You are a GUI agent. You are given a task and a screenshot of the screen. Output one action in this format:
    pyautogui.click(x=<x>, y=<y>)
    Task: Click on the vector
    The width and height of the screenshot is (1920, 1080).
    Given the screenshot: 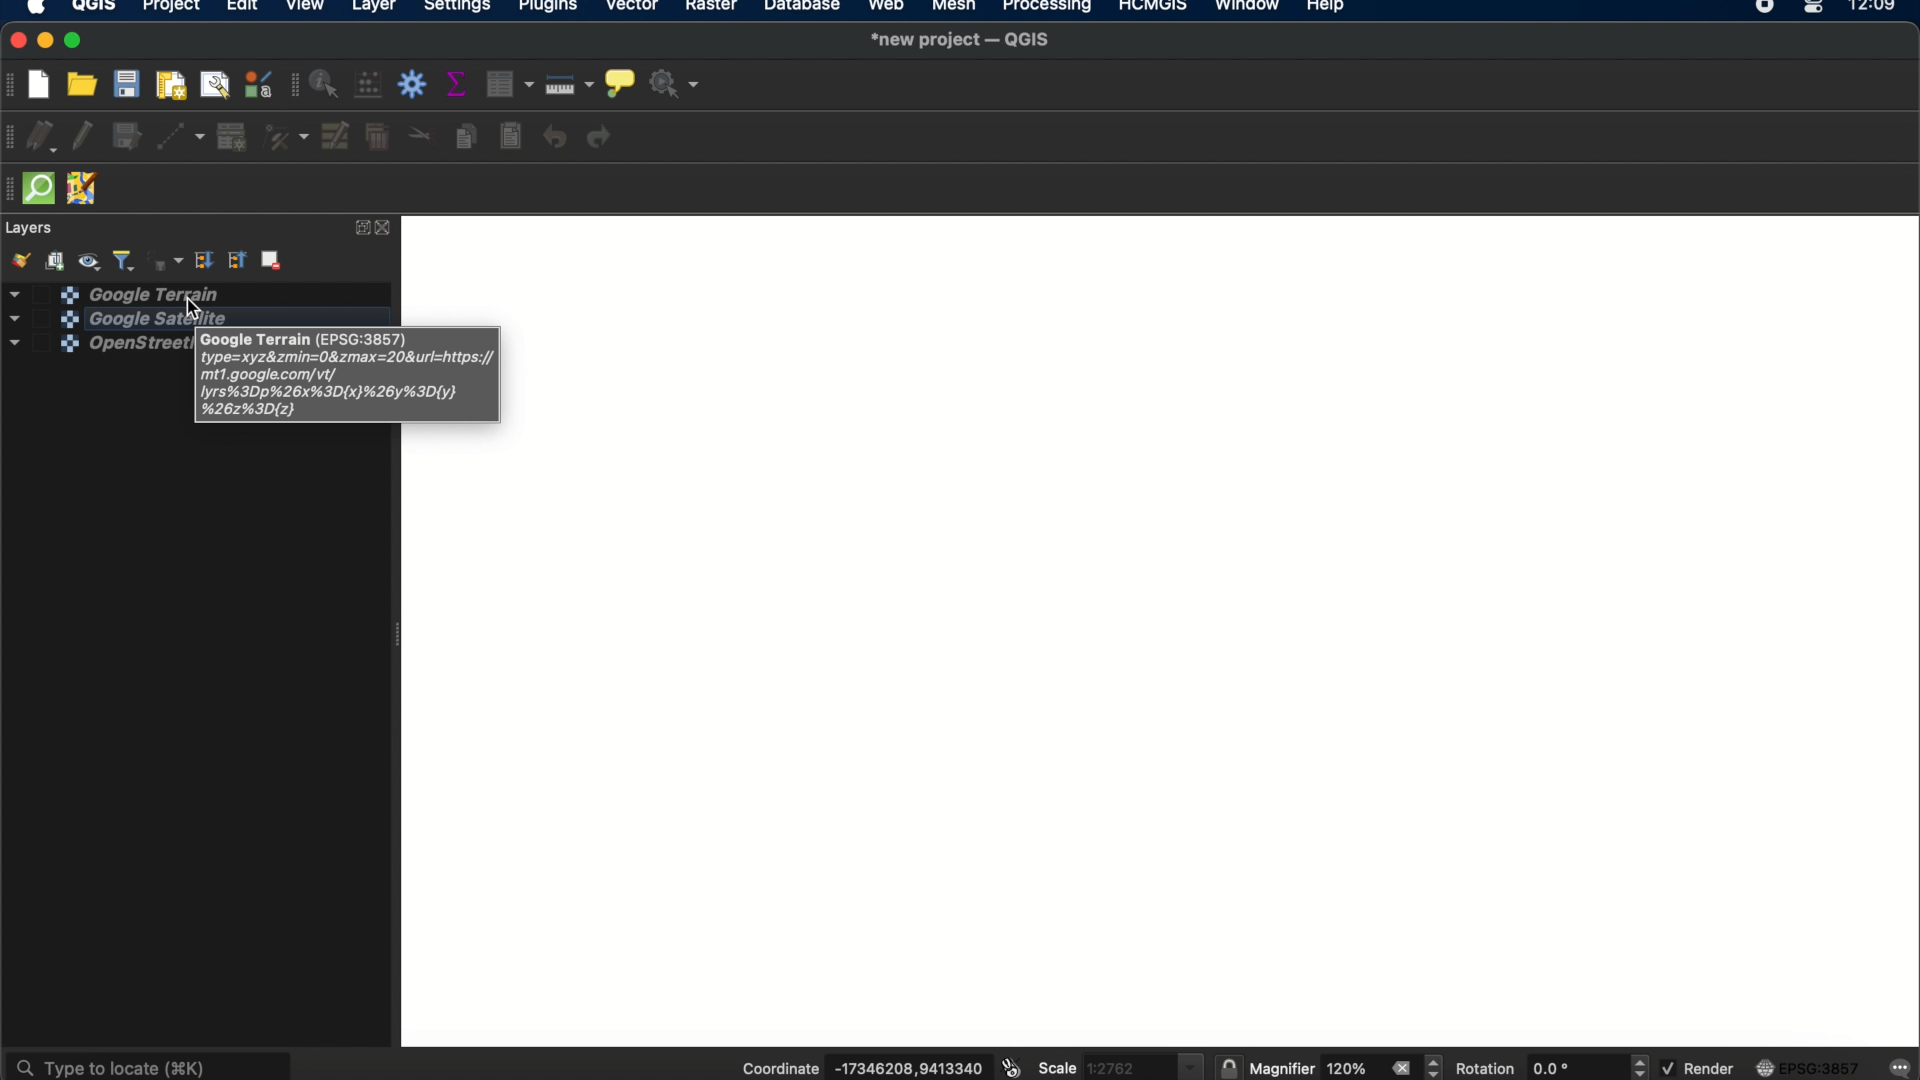 What is the action you would take?
    pyautogui.click(x=634, y=9)
    